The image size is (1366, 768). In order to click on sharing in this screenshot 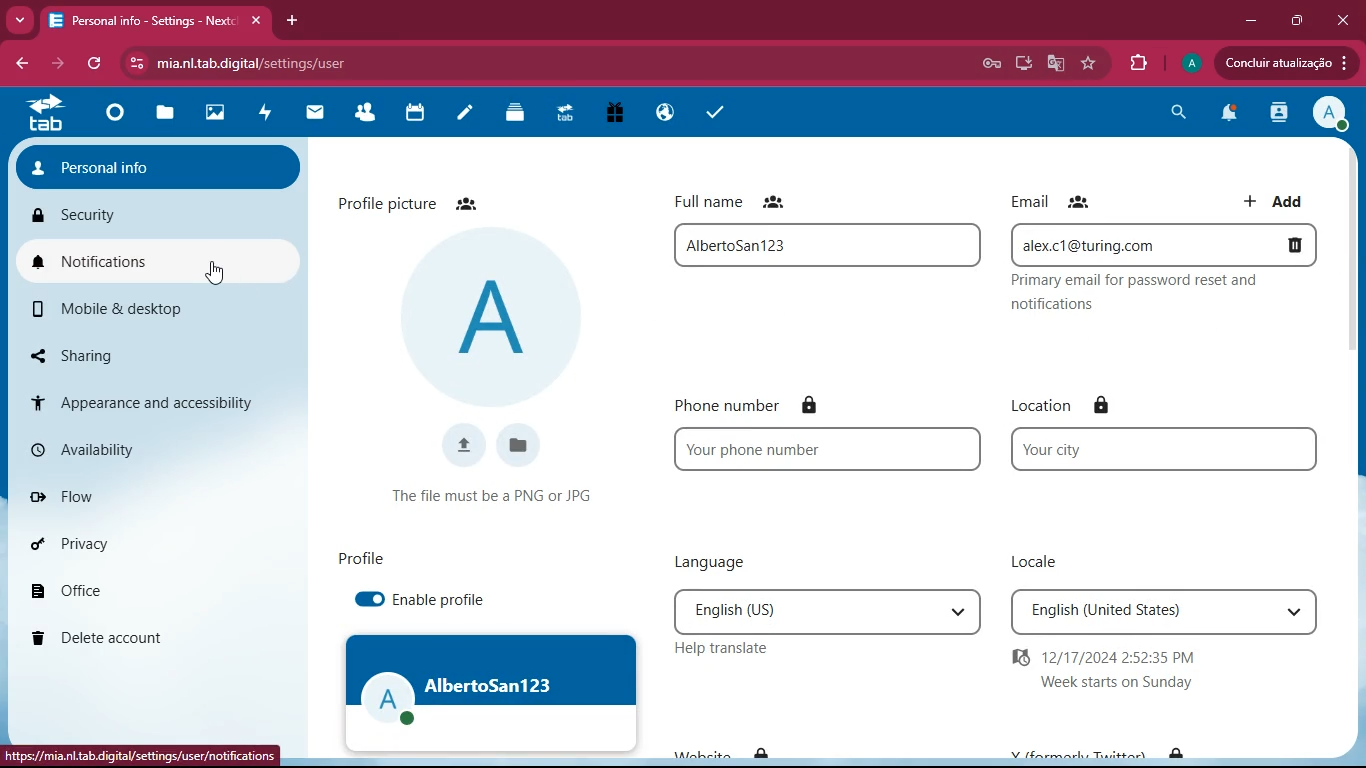, I will do `click(129, 354)`.